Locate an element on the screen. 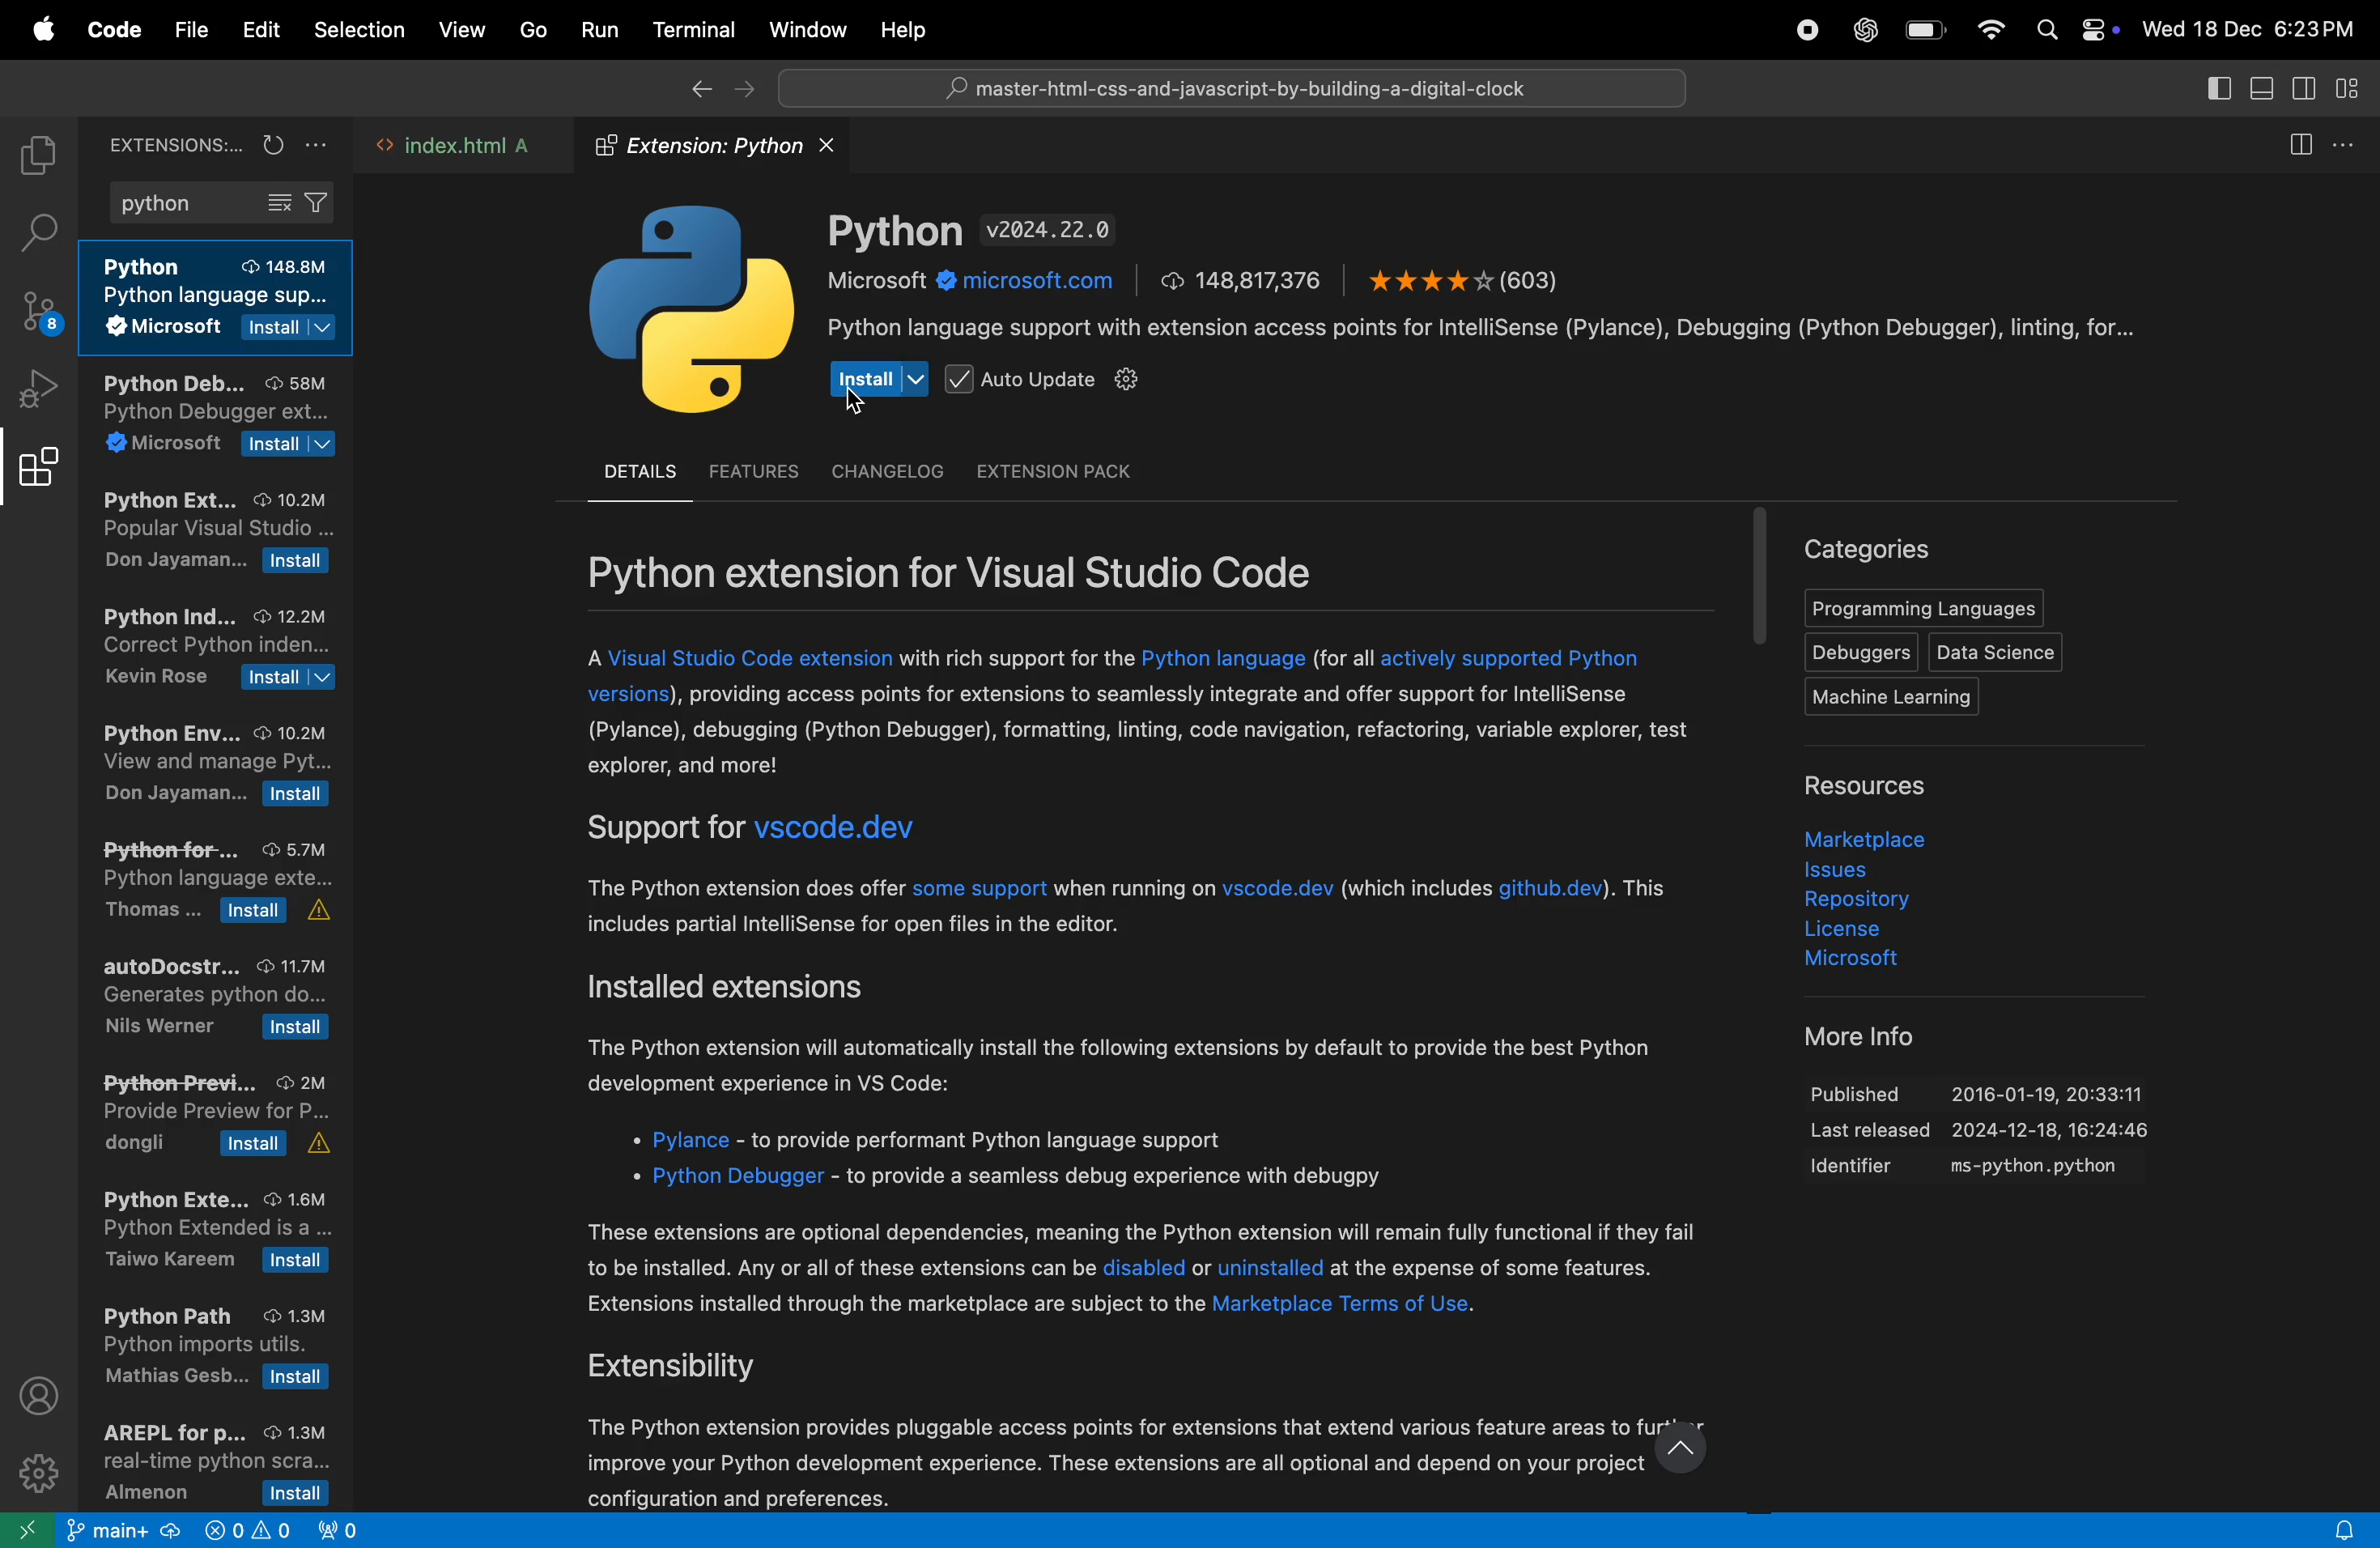 This screenshot has height=1548, width=2380. primary side bar is located at coordinates (2218, 88).